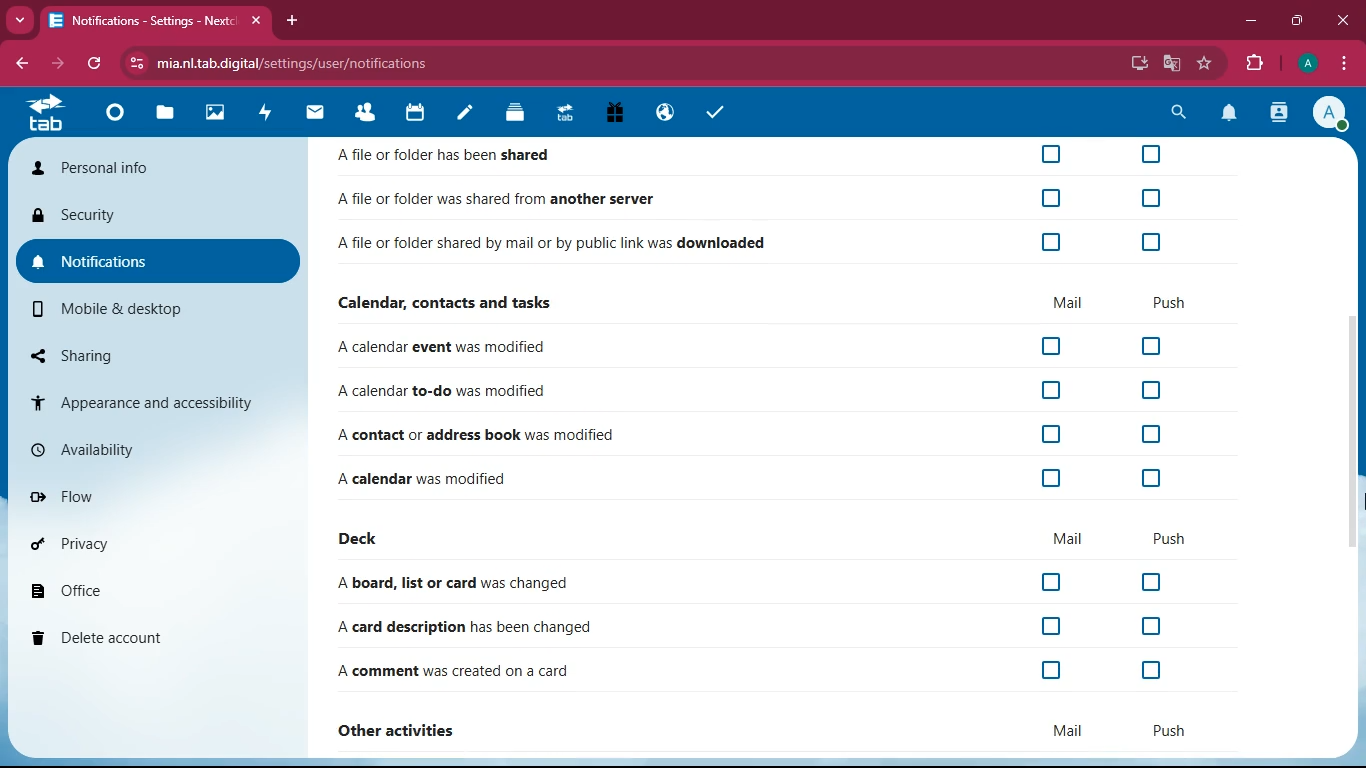  What do you see at coordinates (1070, 302) in the screenshot?
I see `mail` at bounding box center [1070, 302].